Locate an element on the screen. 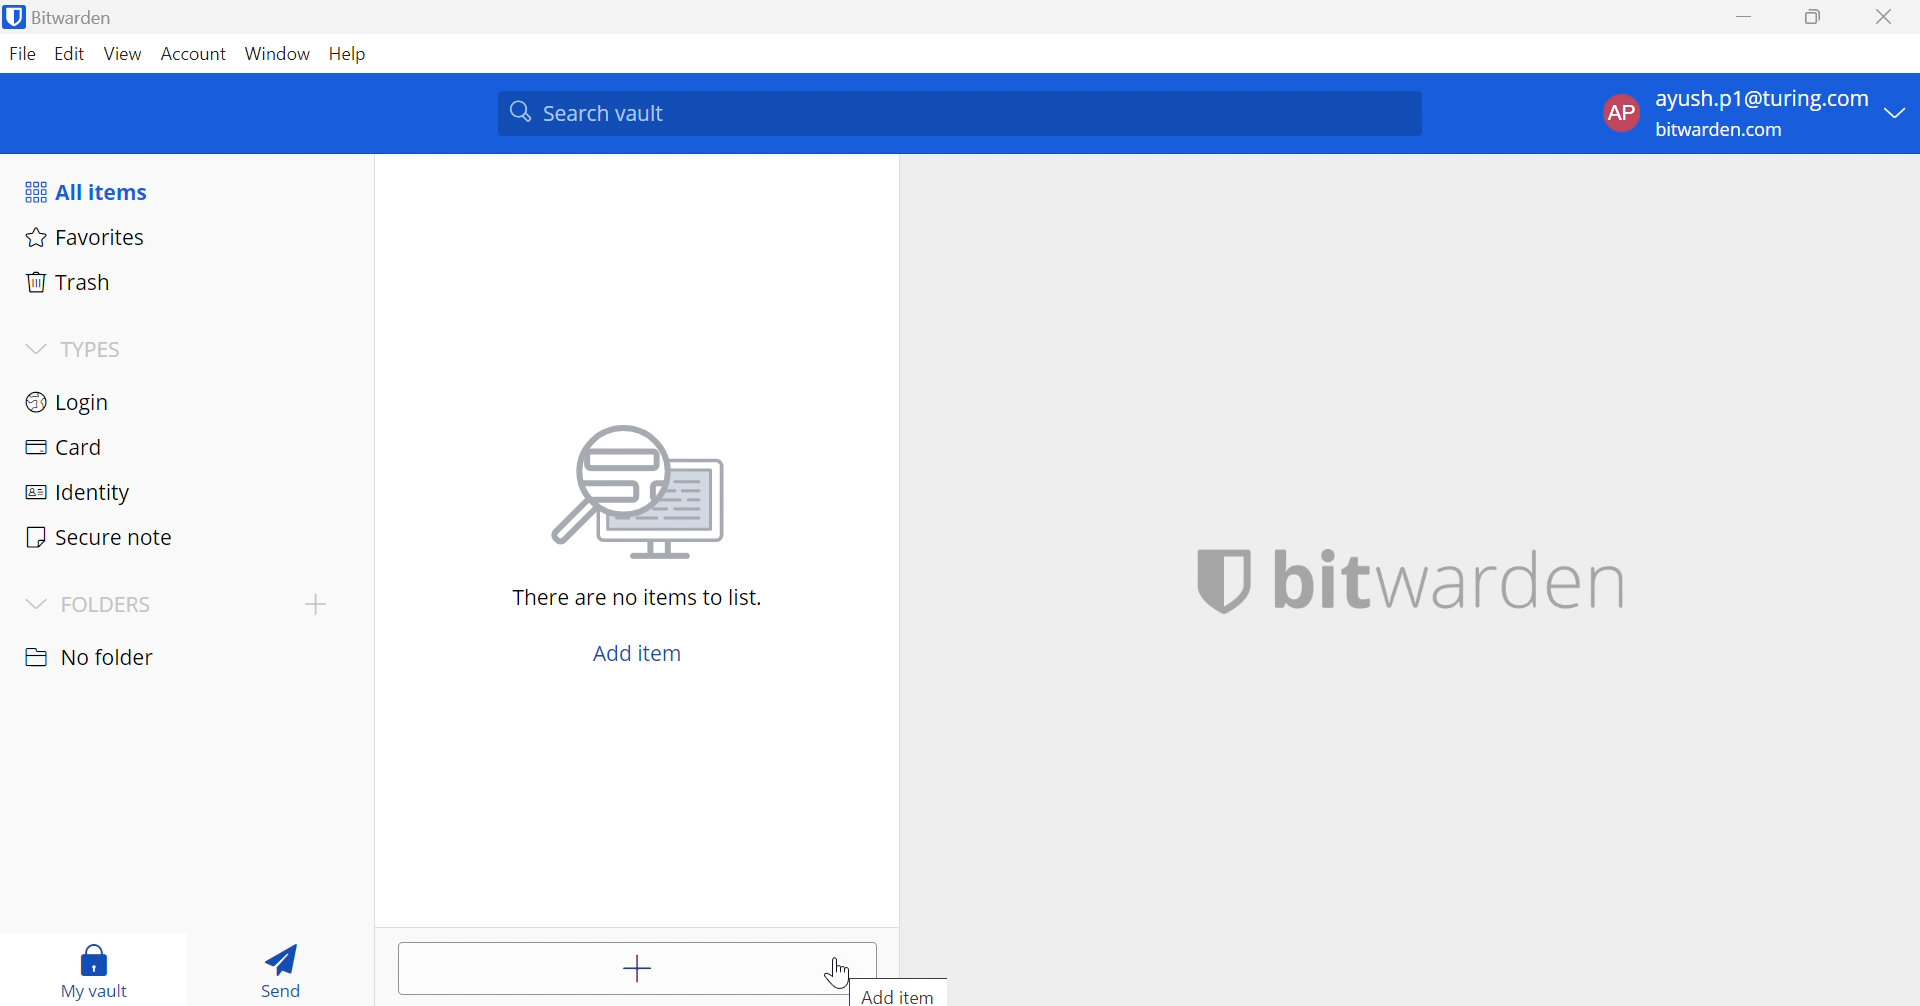 This screenshot has width=1920, height=1006. There are no items to list. is located at coordinates (637, 597).